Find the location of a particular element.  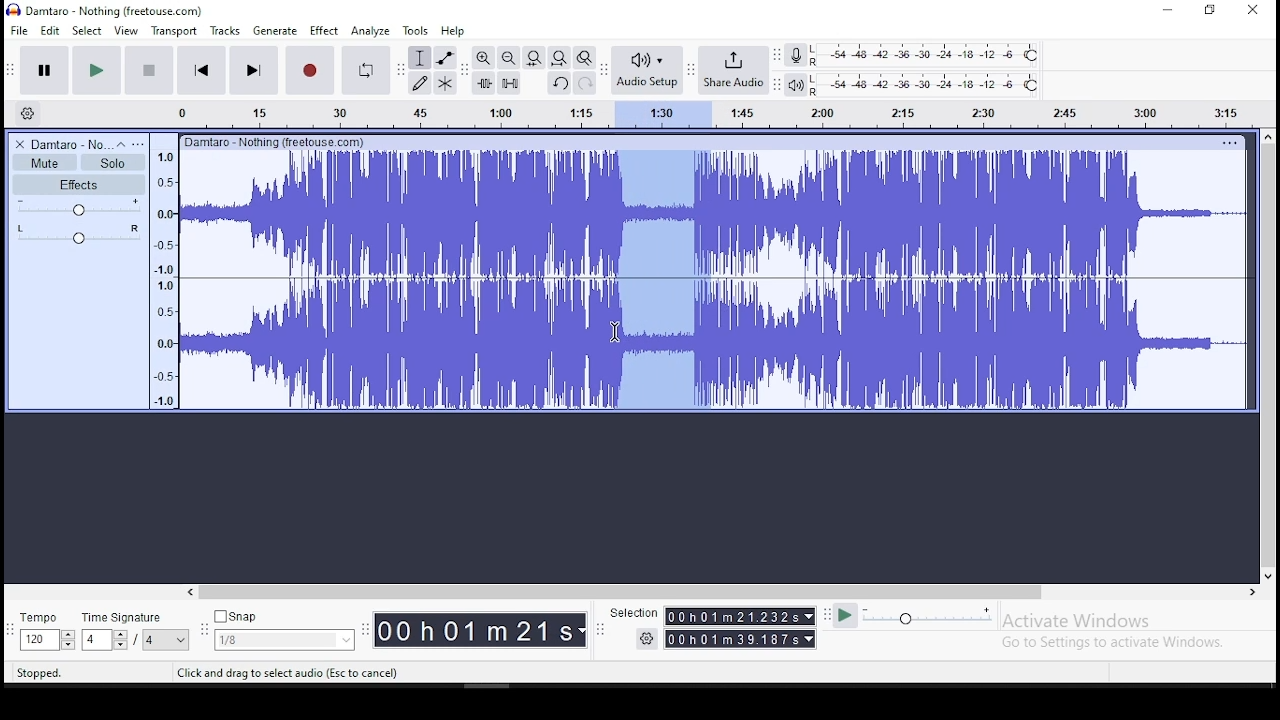

effect is located at coordinates (323, 32).